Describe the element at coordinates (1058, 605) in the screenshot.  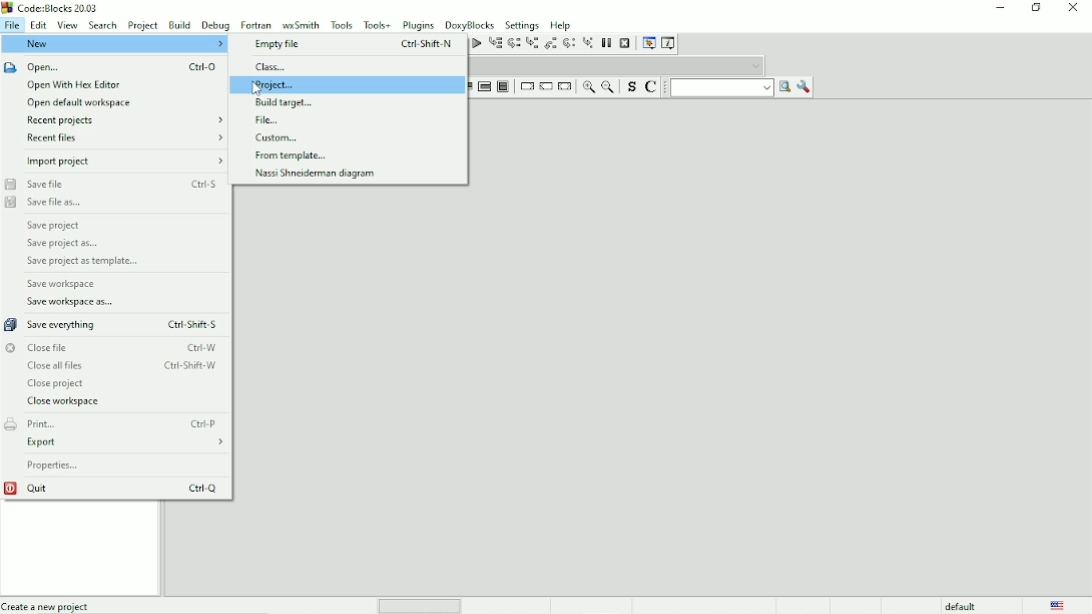
I see `Language` at that location.